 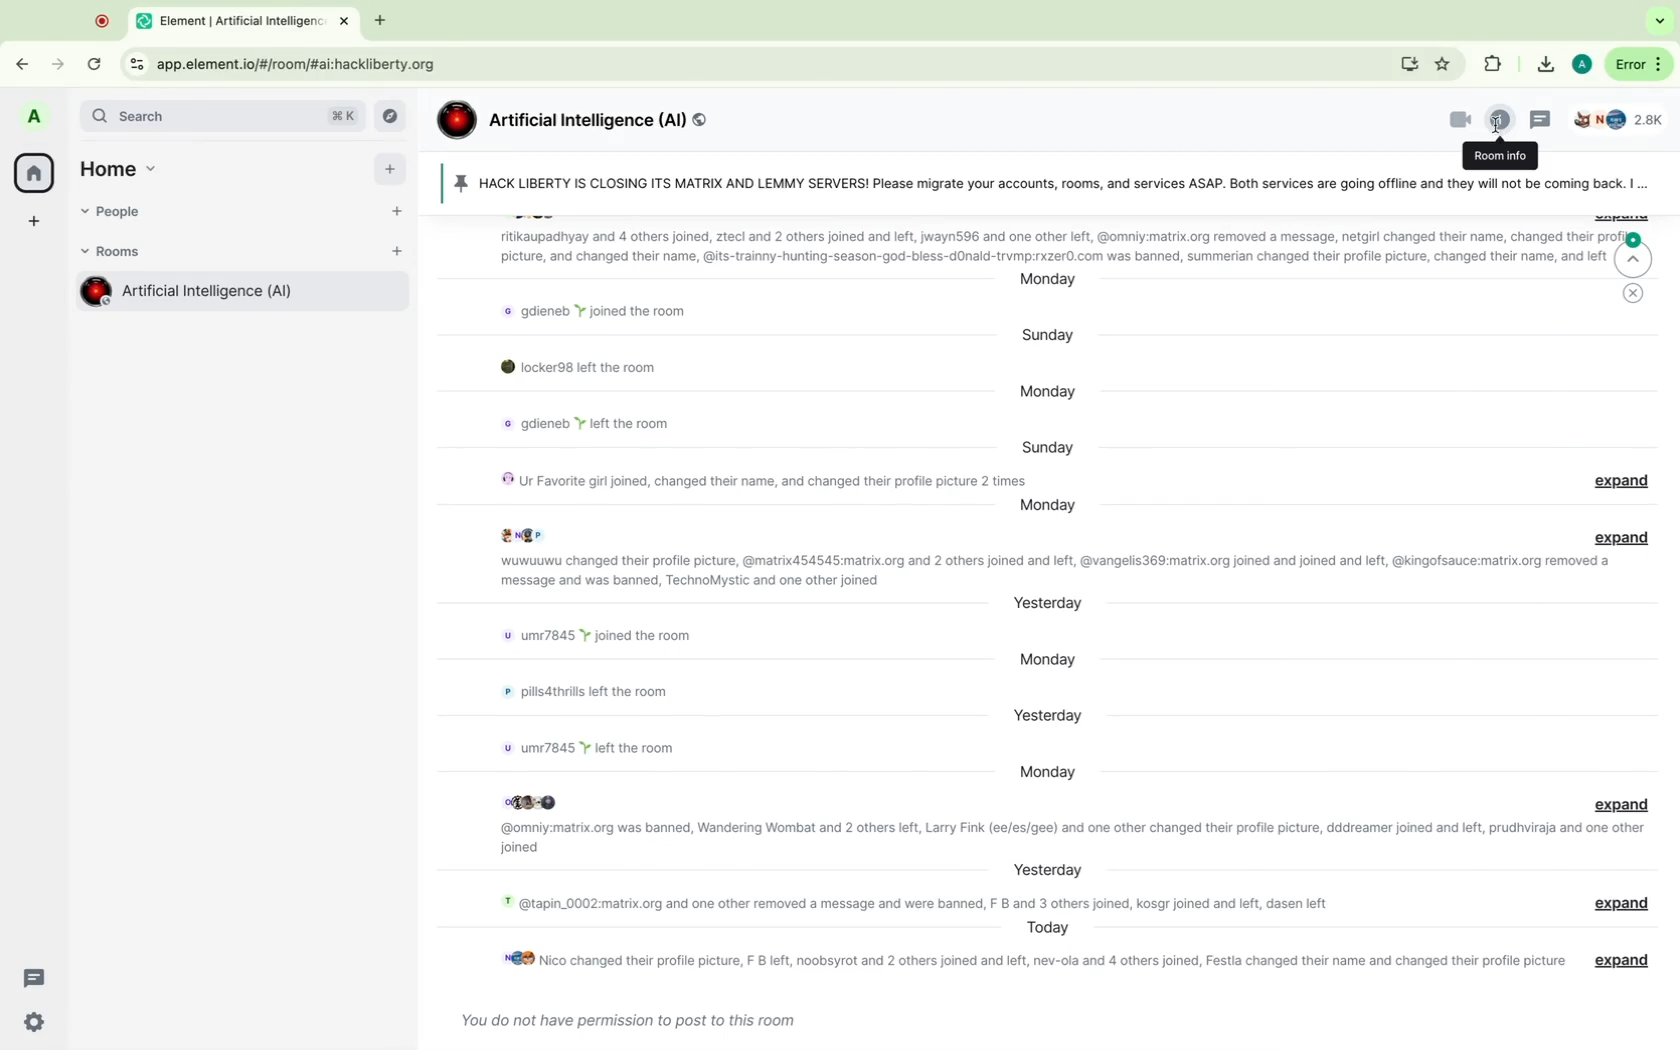 What do you see at coordinates (606, 312) in the screenshot?
I see `message` at bounding box center [606, 312].